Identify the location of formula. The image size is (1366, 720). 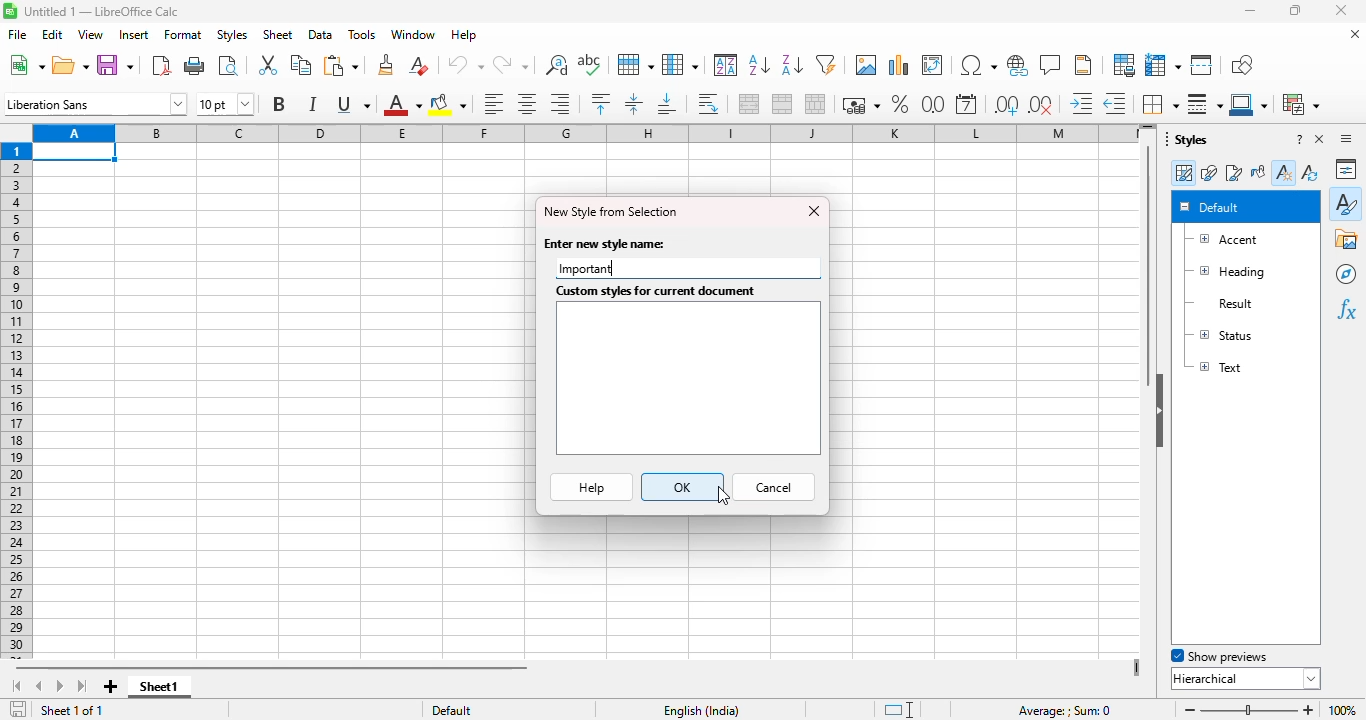
(1065, 711).